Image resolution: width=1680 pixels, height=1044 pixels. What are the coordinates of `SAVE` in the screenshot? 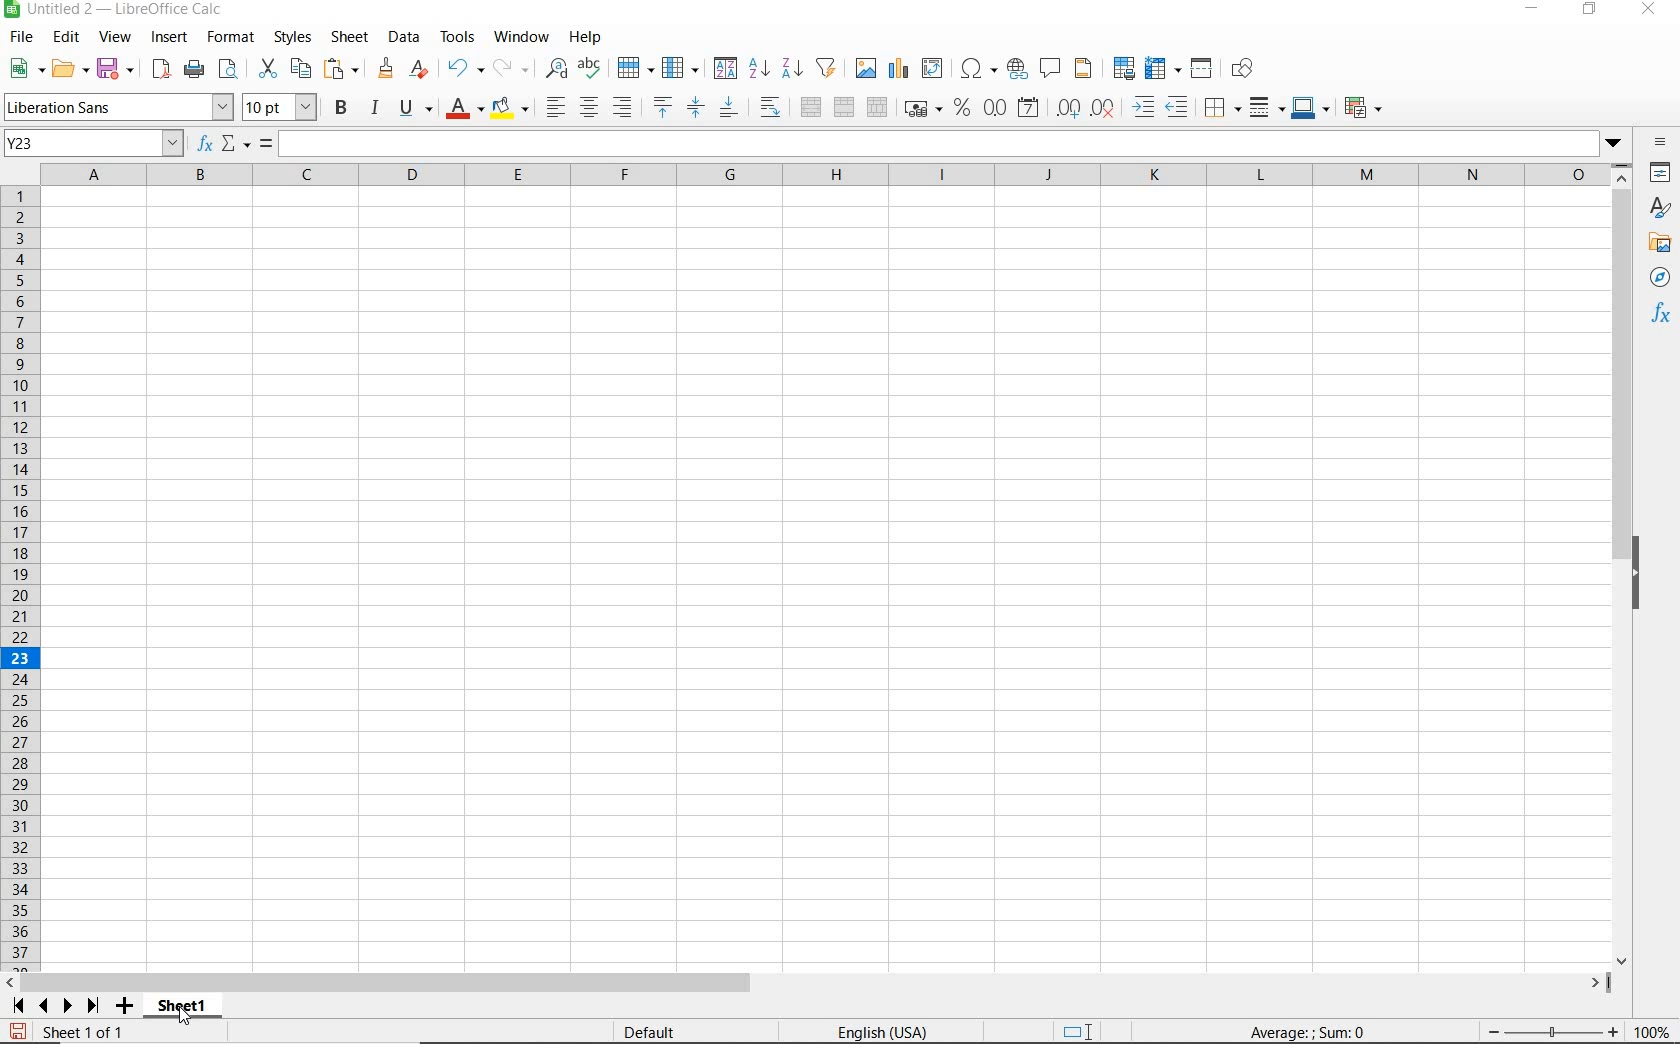 It's located at (115, 68).